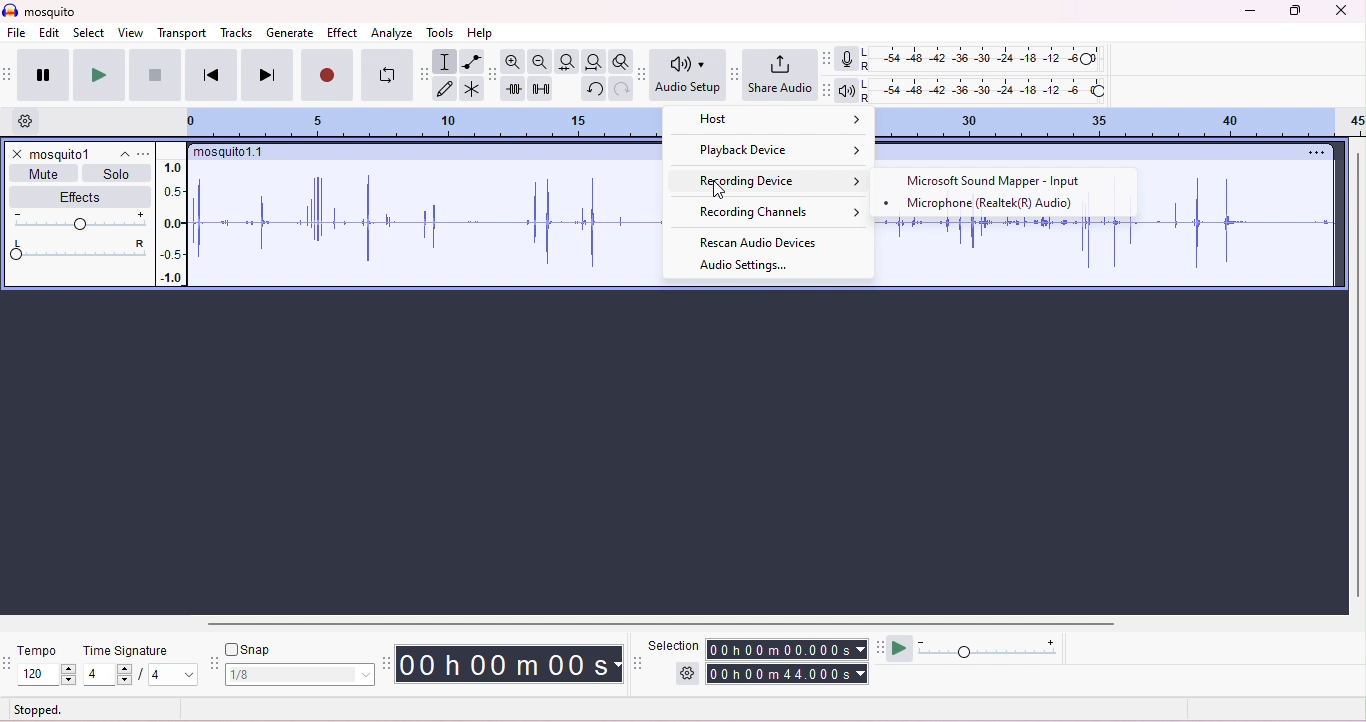 This screenshot has width=1366, height=722. I want to click on loop, so click(386, 75).